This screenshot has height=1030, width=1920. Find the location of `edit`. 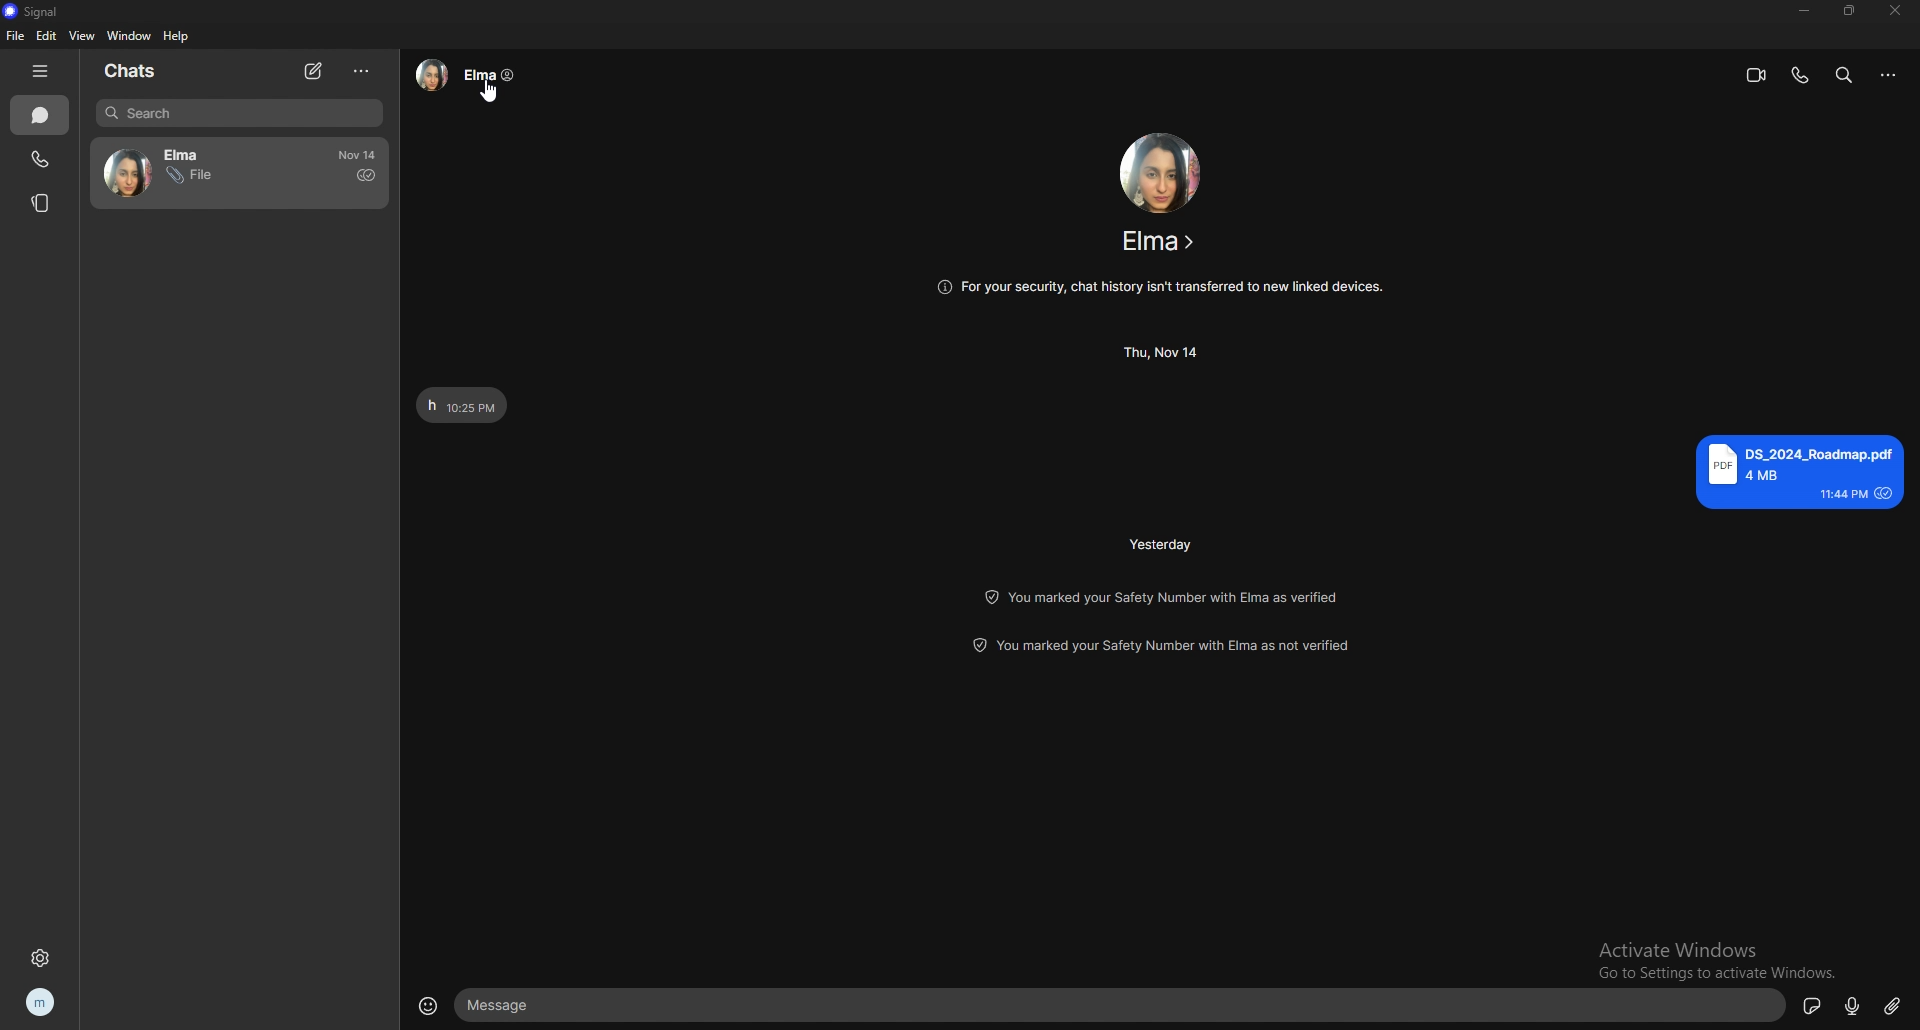

edit is located at coordinates (50, 35).